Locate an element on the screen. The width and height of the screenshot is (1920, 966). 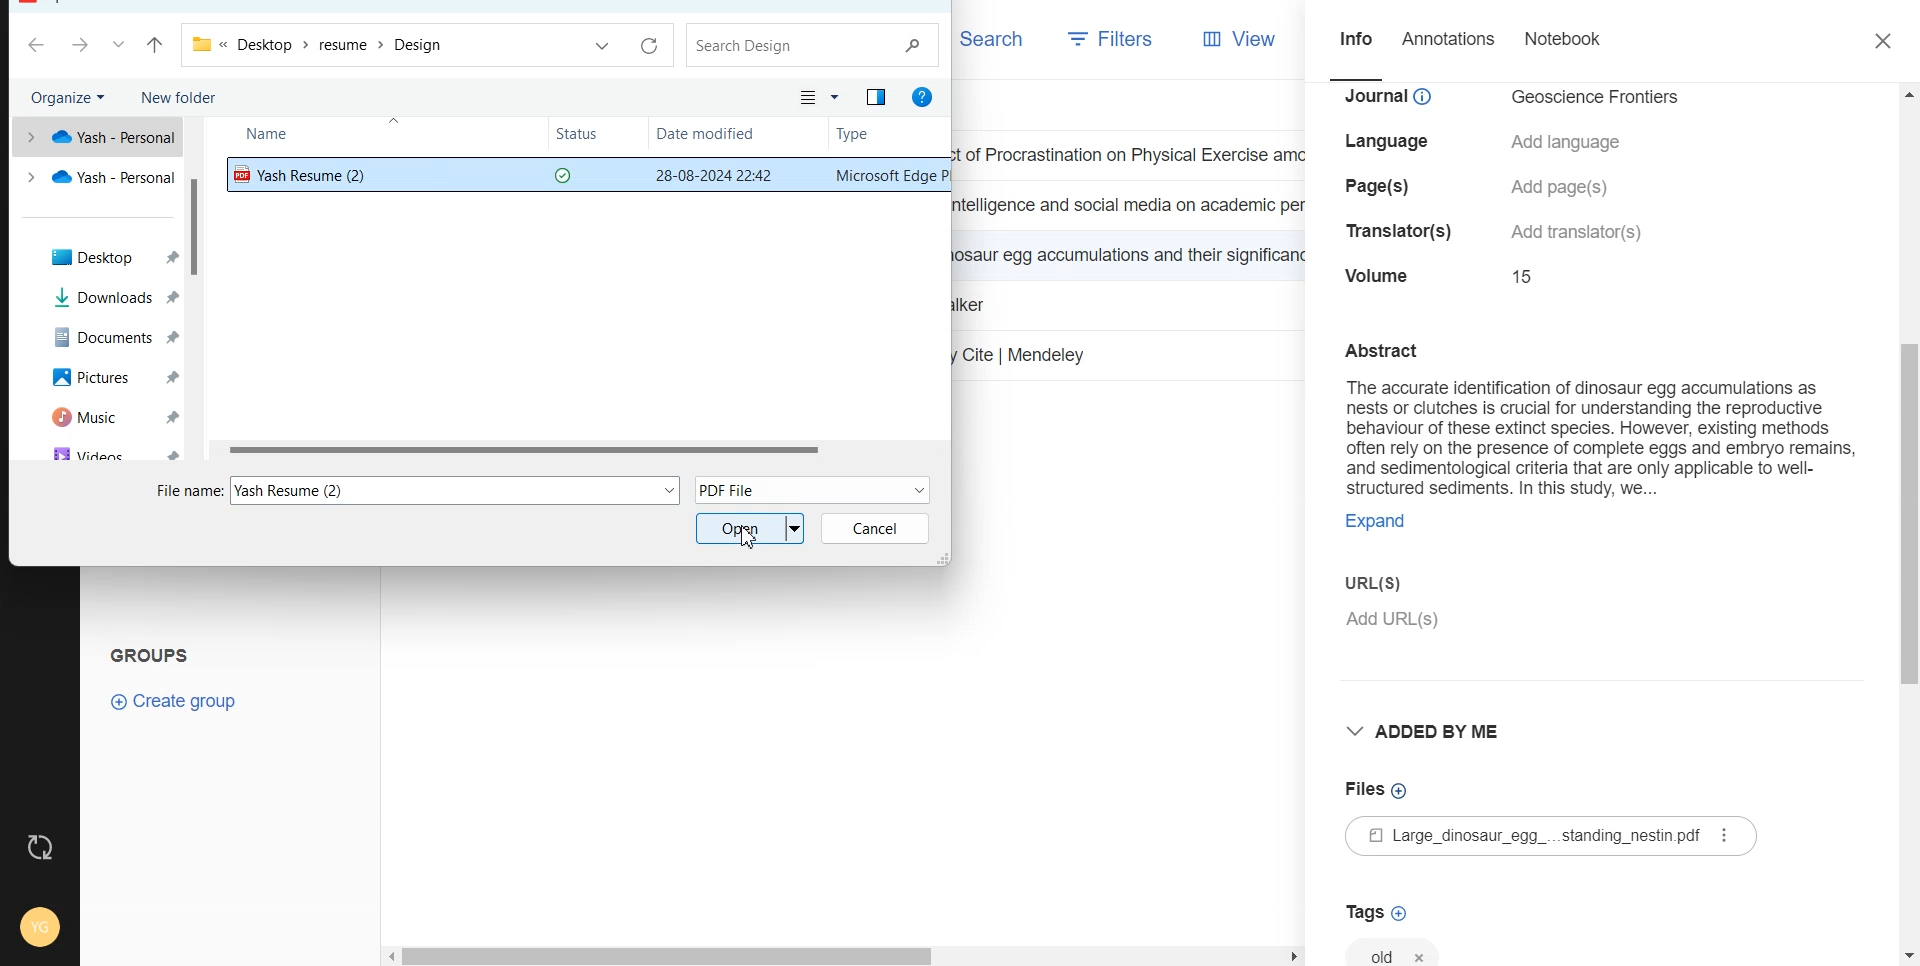
details is located at coordinates (1563, 187).